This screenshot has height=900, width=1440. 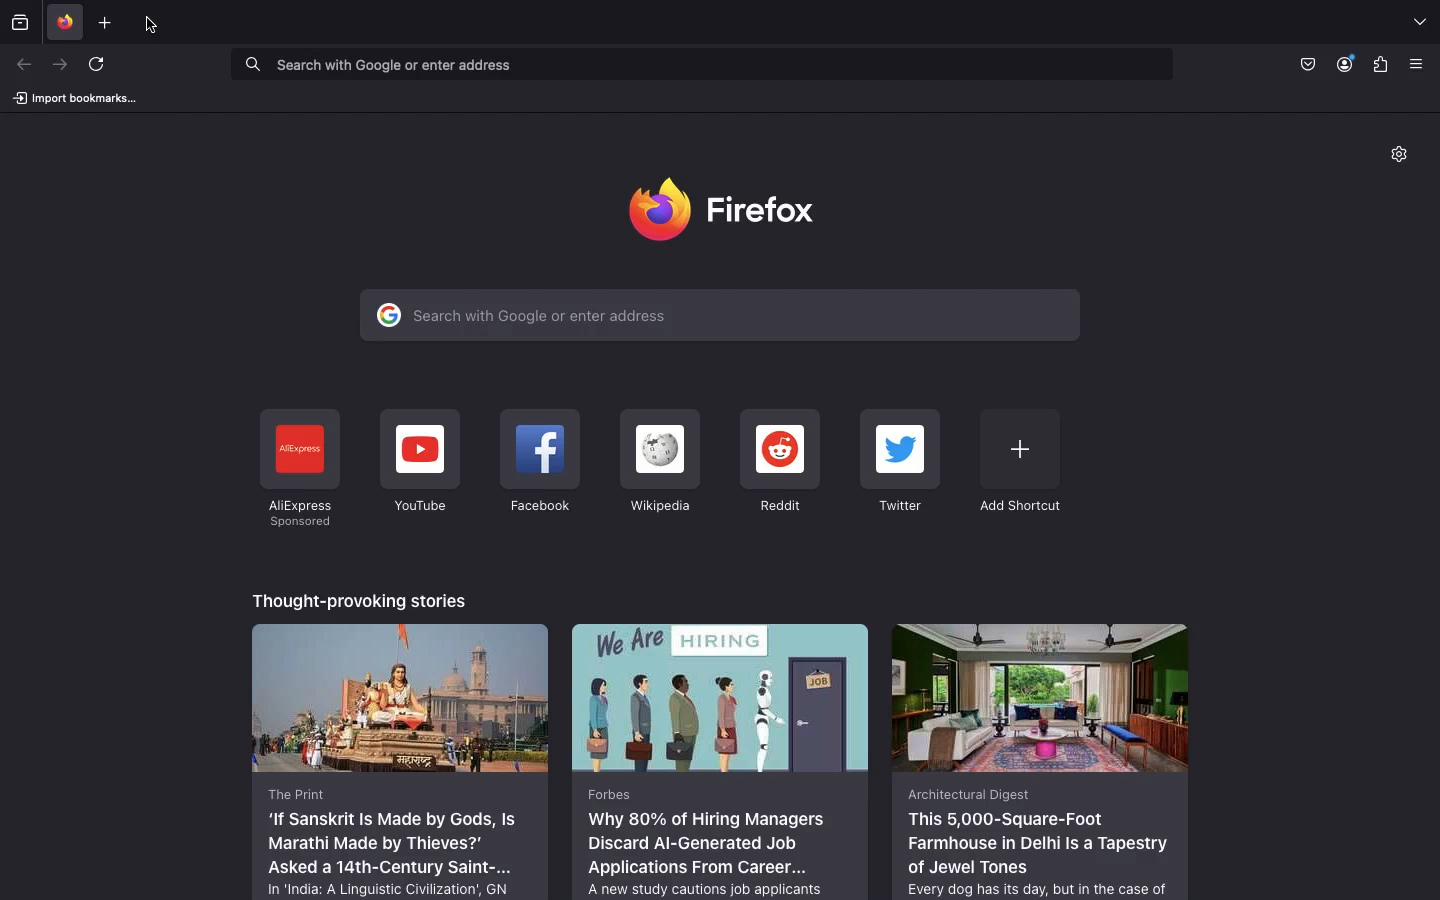 What do you see at coordinates (1419, 23) in the screenshot?
I see `List all tabs` at bounding box center [1419, 23].